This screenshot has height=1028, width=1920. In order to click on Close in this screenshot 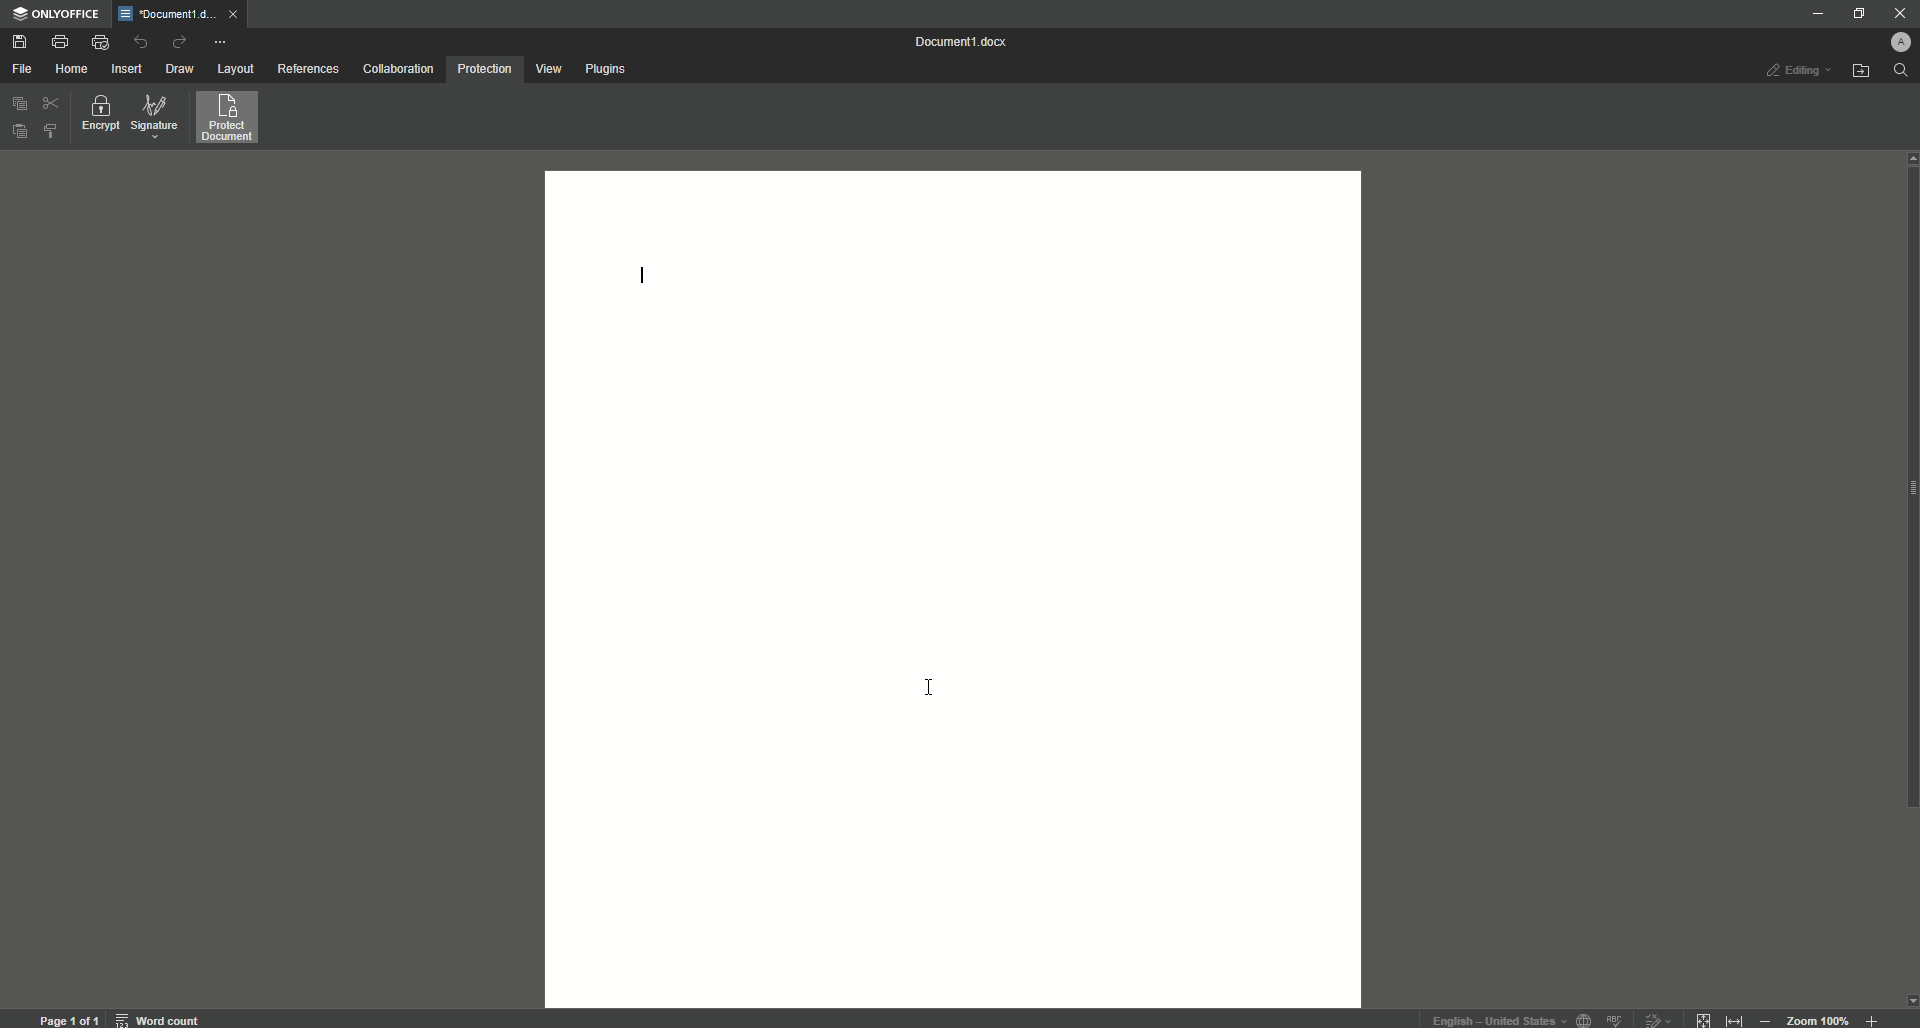, I will do `click(1898, 12)`.